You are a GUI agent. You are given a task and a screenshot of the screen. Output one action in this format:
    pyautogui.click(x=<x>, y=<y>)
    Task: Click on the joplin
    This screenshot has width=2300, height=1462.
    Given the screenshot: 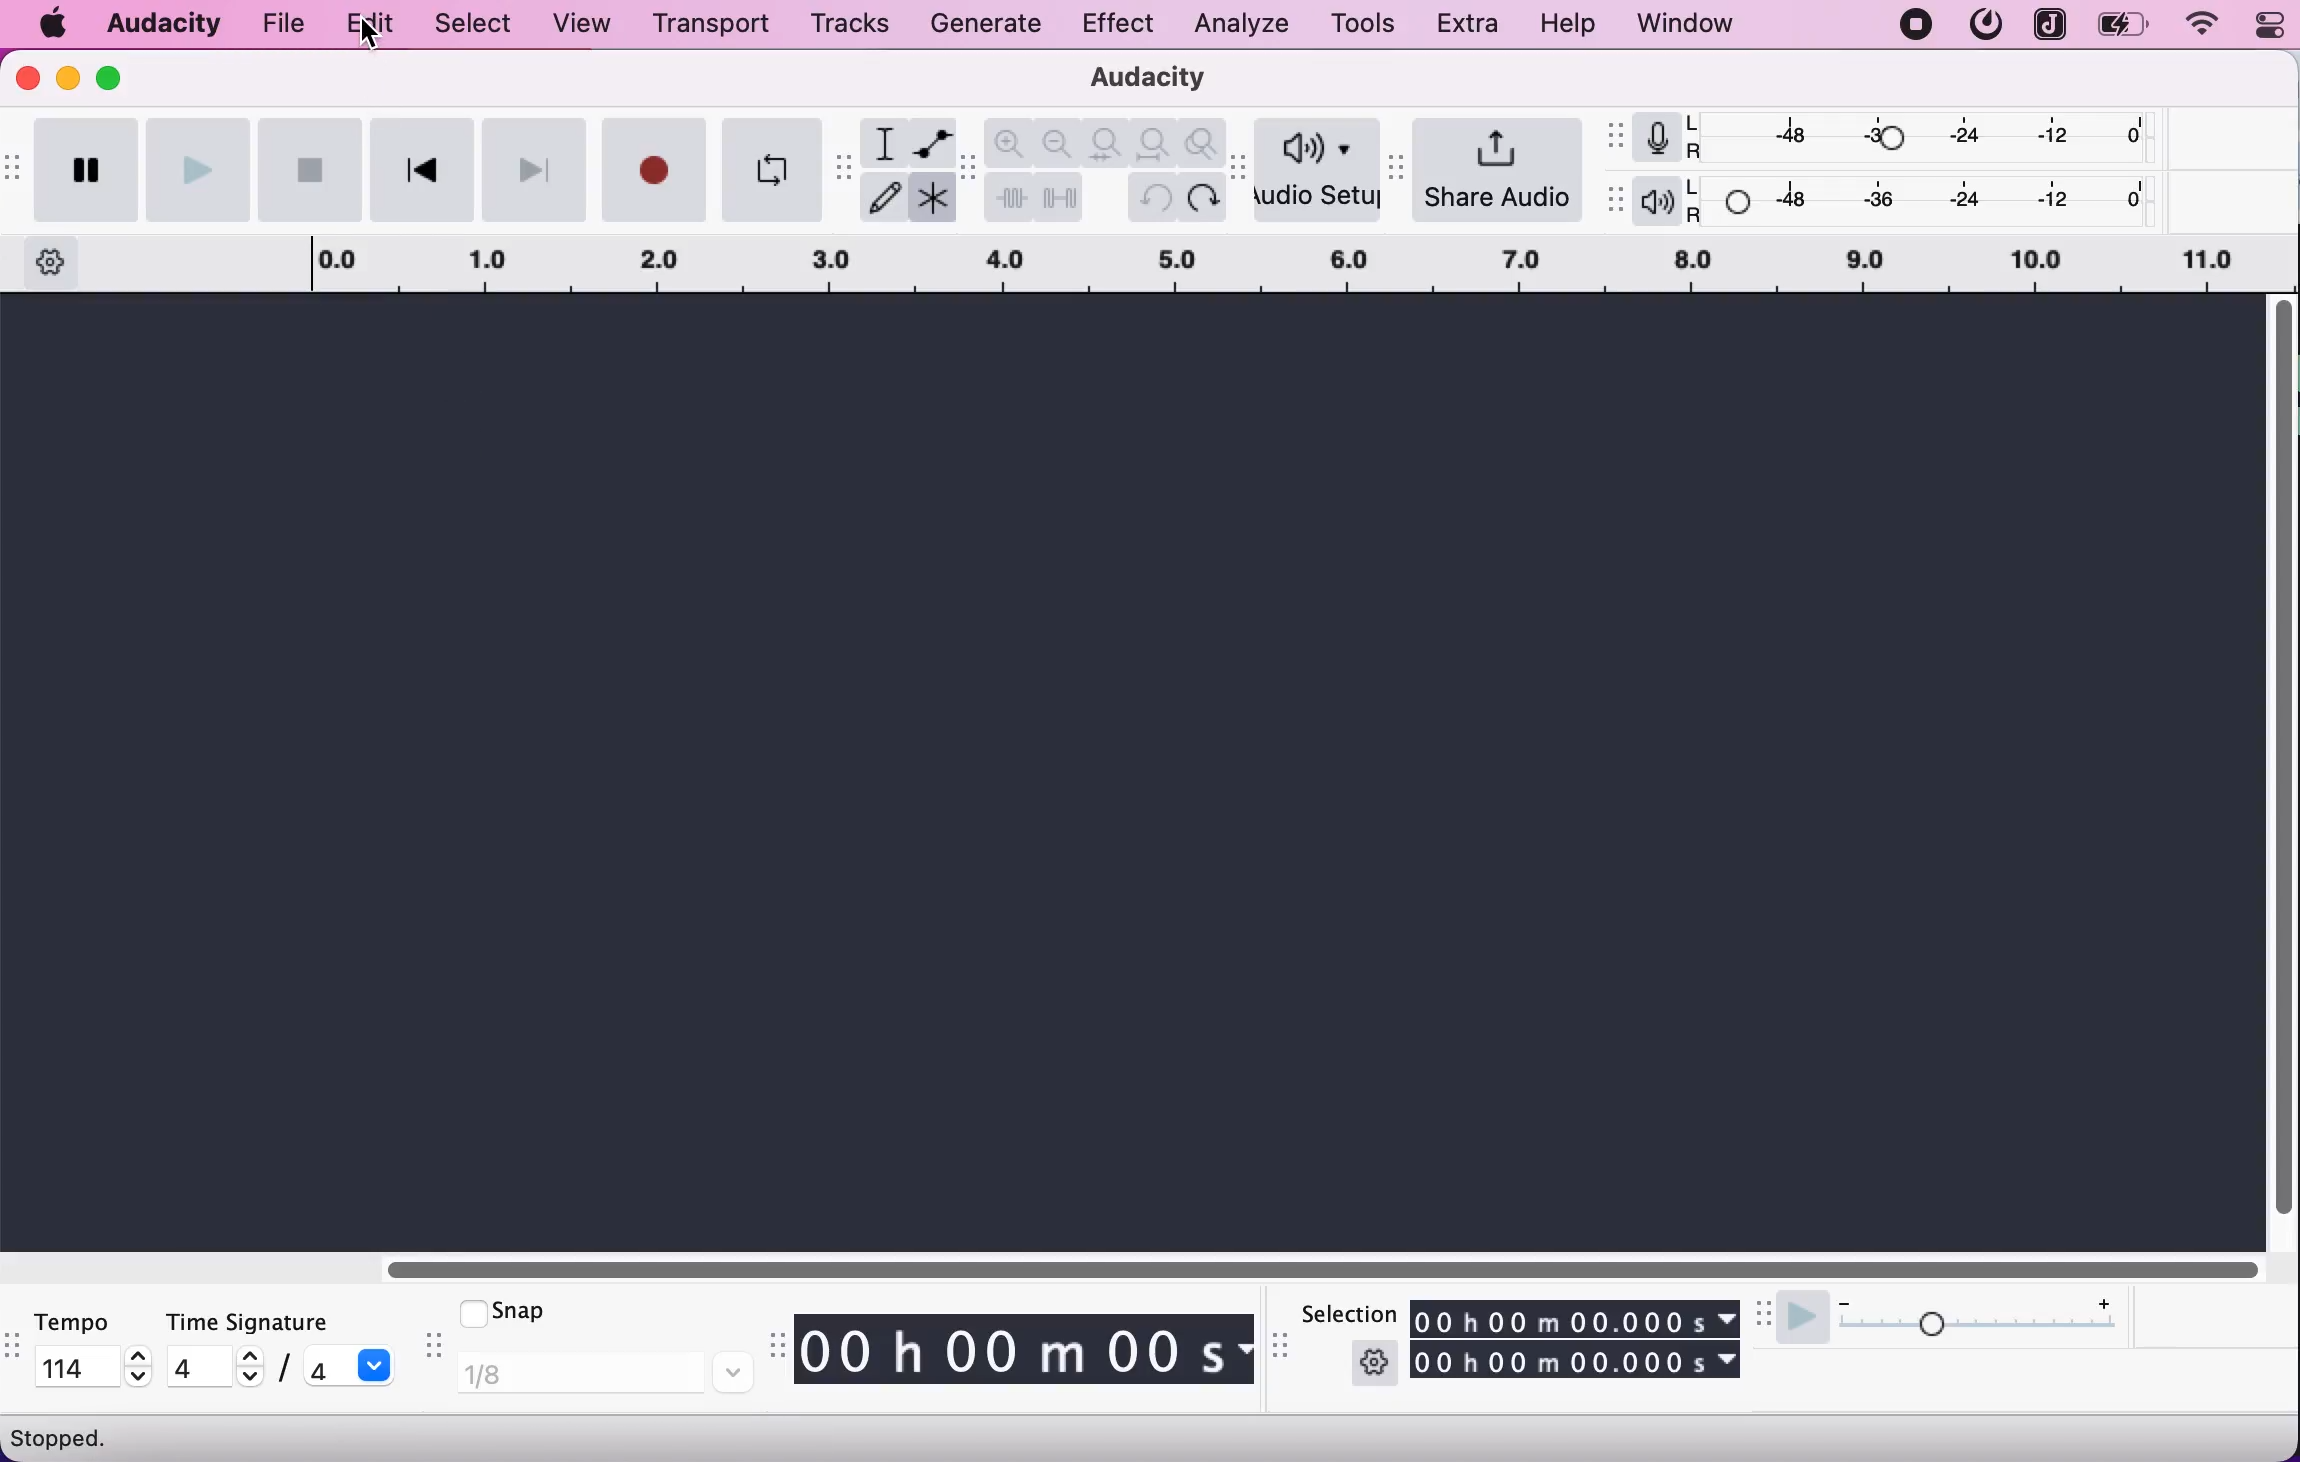 What is the action you would take?
    pyautogui.click(x=2048, y=24)
    